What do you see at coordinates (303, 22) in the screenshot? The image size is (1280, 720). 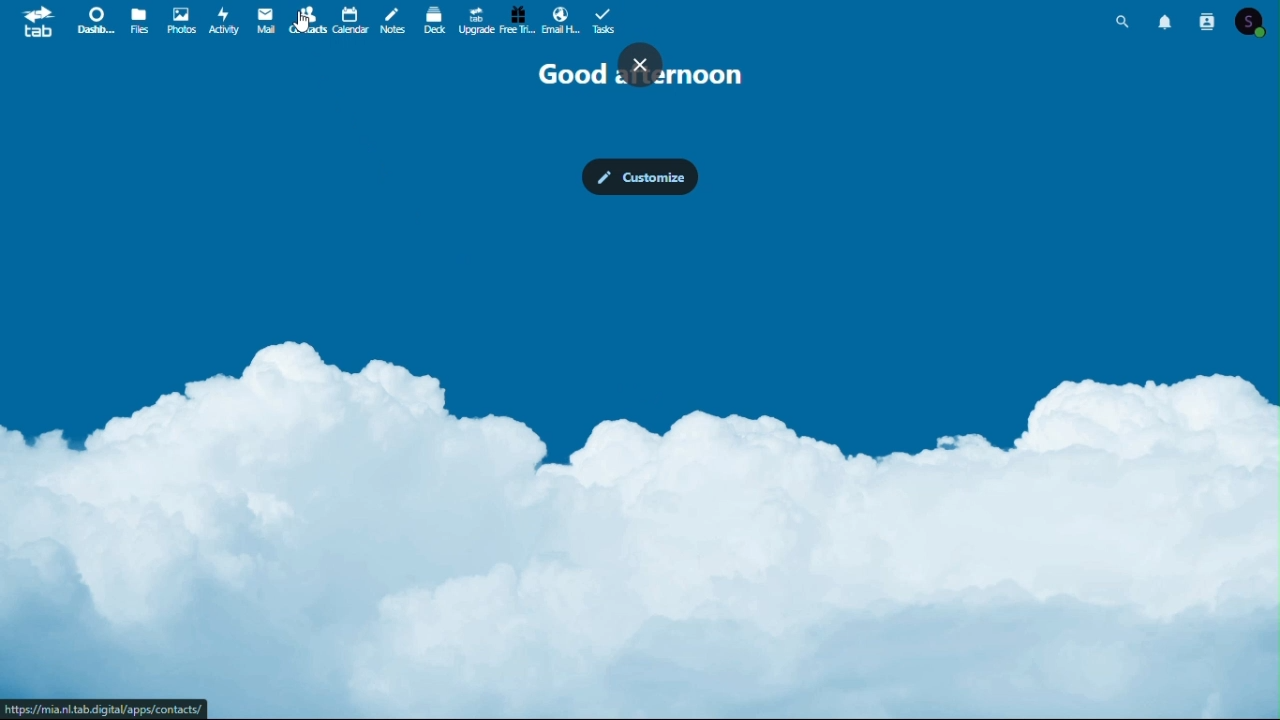 I see `Contacts` at bounding box center [303, 22].